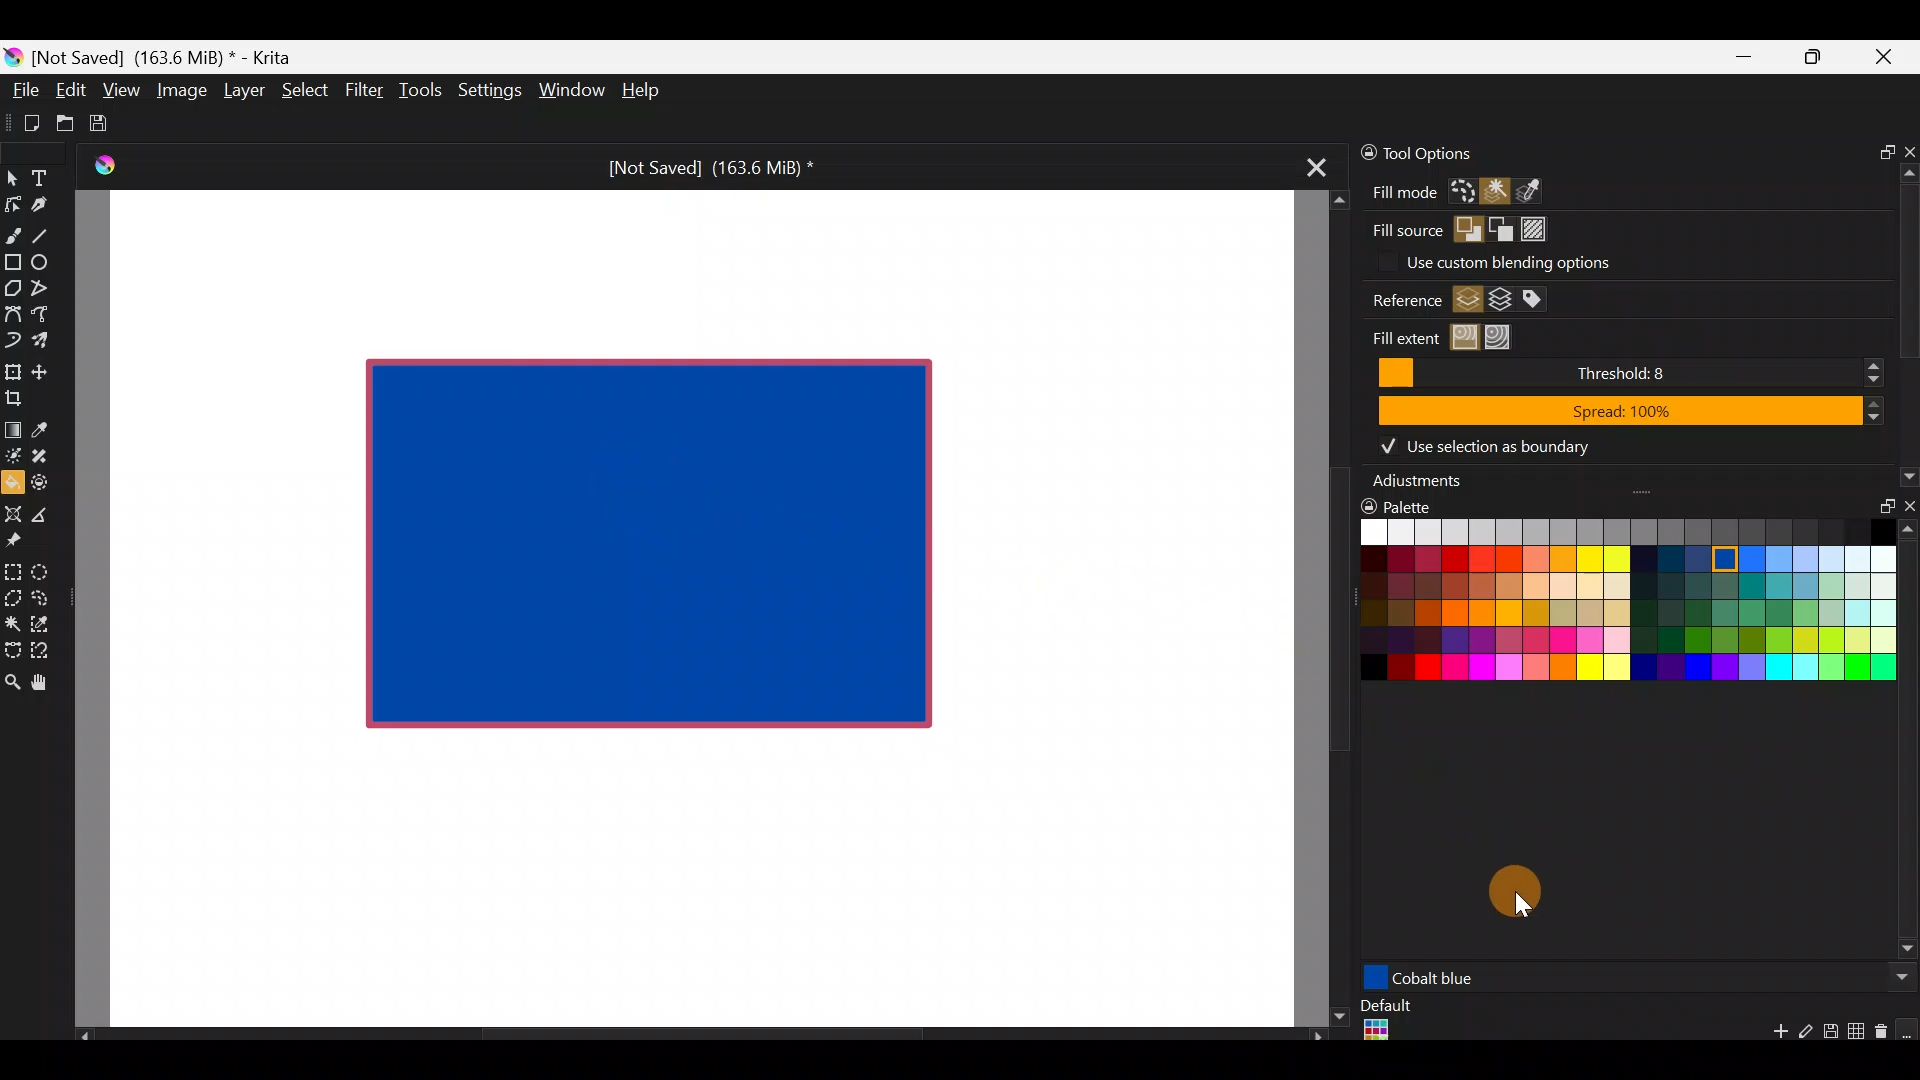 This screenshot has height=1080, width=1920. Describe the element at coordinates (1501, 300) in the screenshot. I see `Fill regions from the merging of layers` at that location.